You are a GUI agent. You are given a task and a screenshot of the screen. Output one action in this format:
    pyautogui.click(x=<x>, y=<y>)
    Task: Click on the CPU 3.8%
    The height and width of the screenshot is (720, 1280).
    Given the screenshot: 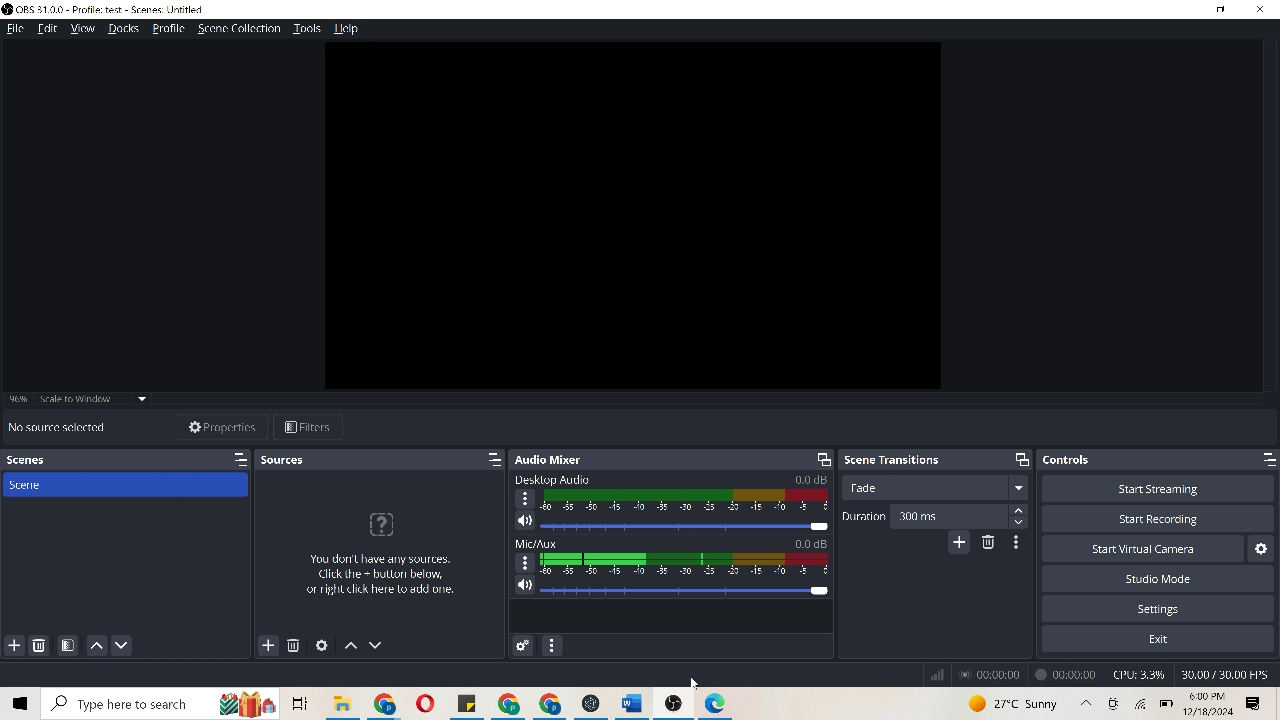 What is the action you would take?
    pyautogui.click(x=1142, y=675)
    